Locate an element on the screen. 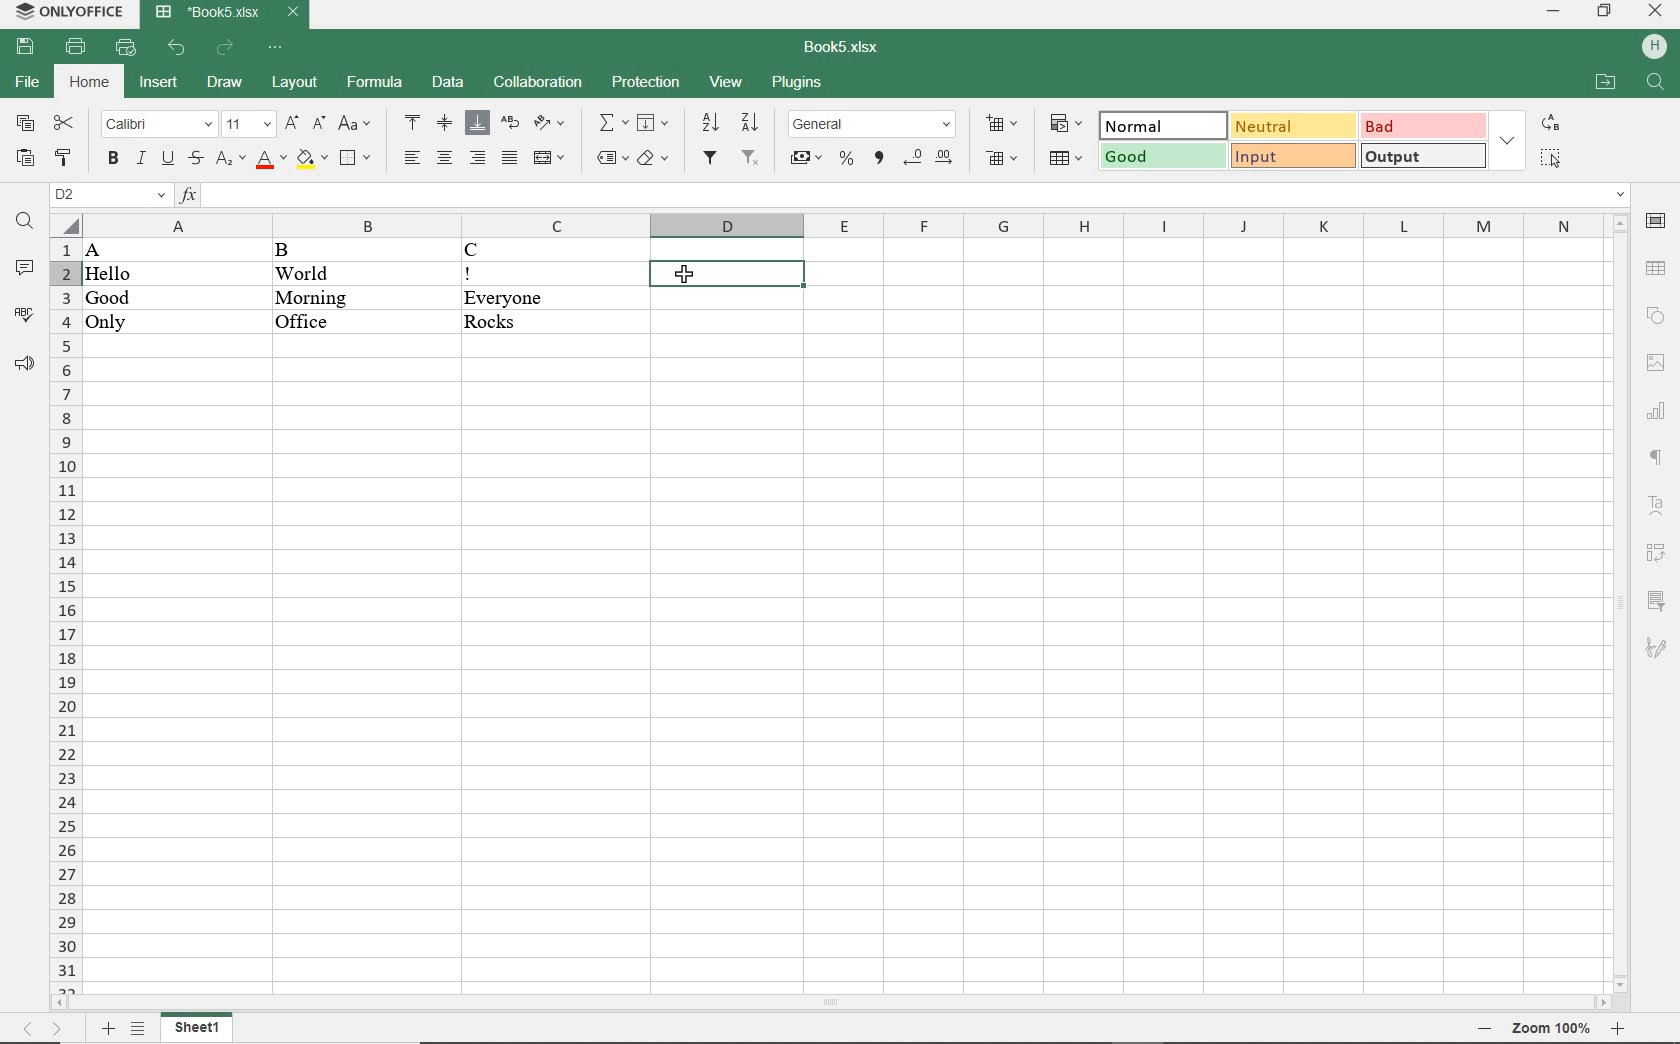 This screenshot has width=1680, height=1044. FONT COLOR is located at coordinates (271, 163).